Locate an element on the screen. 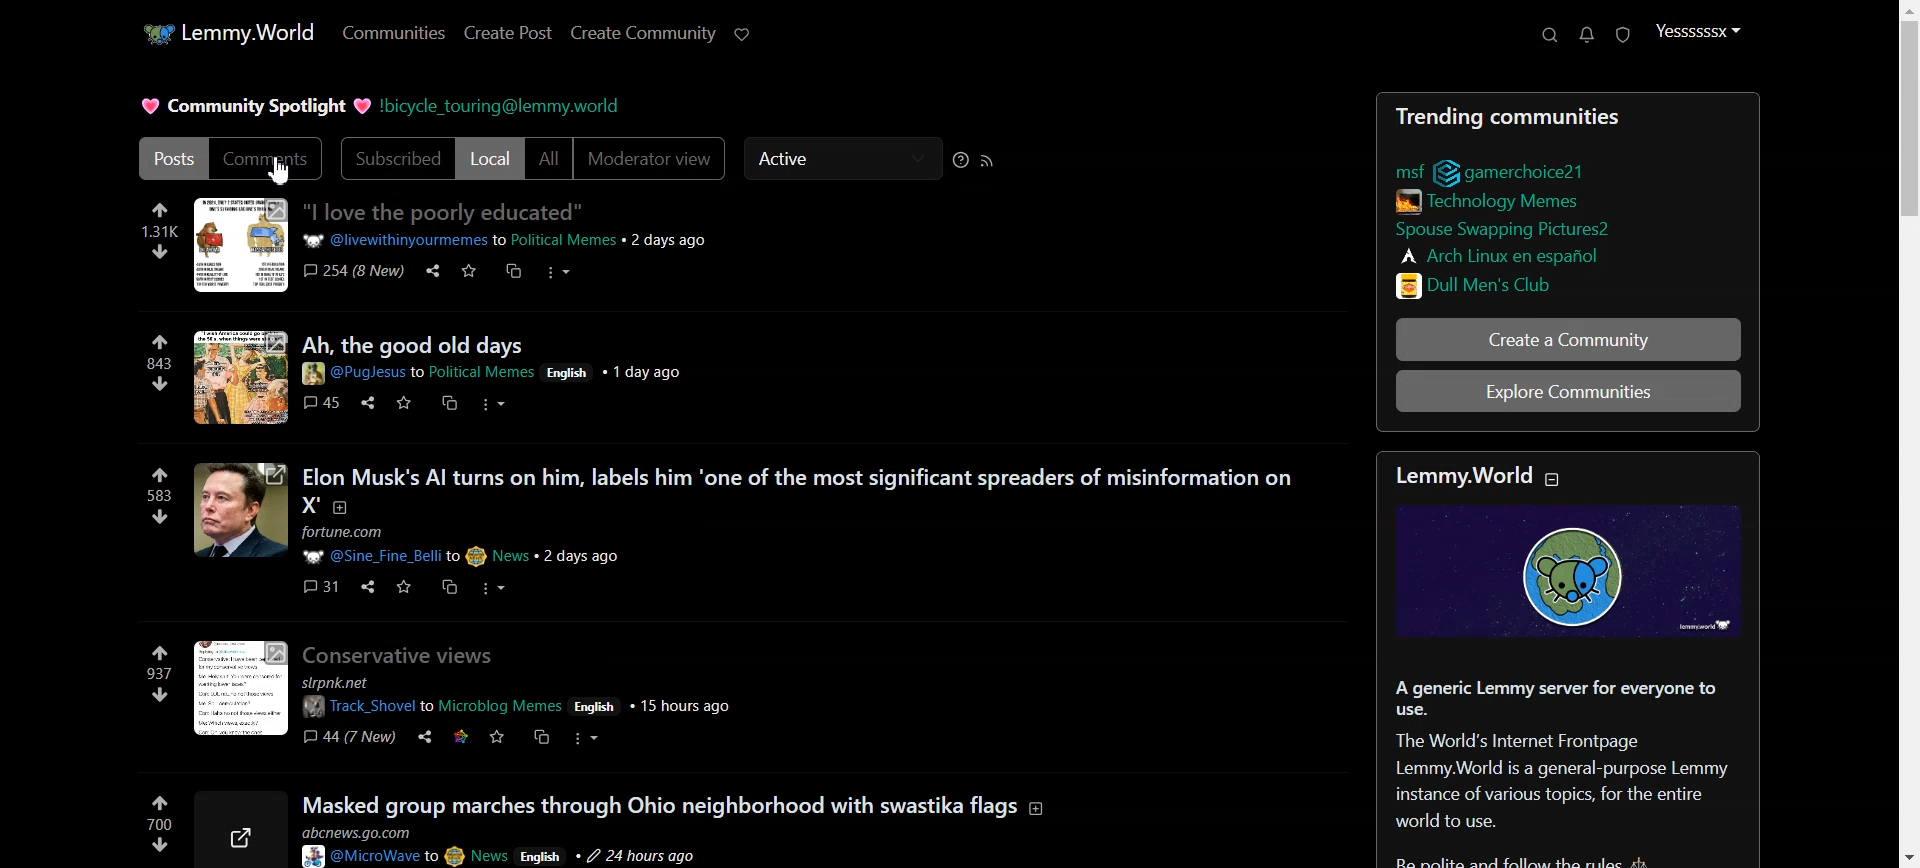 This screenshot has height=868, width=1920.  is located at coordinates (320, 585).